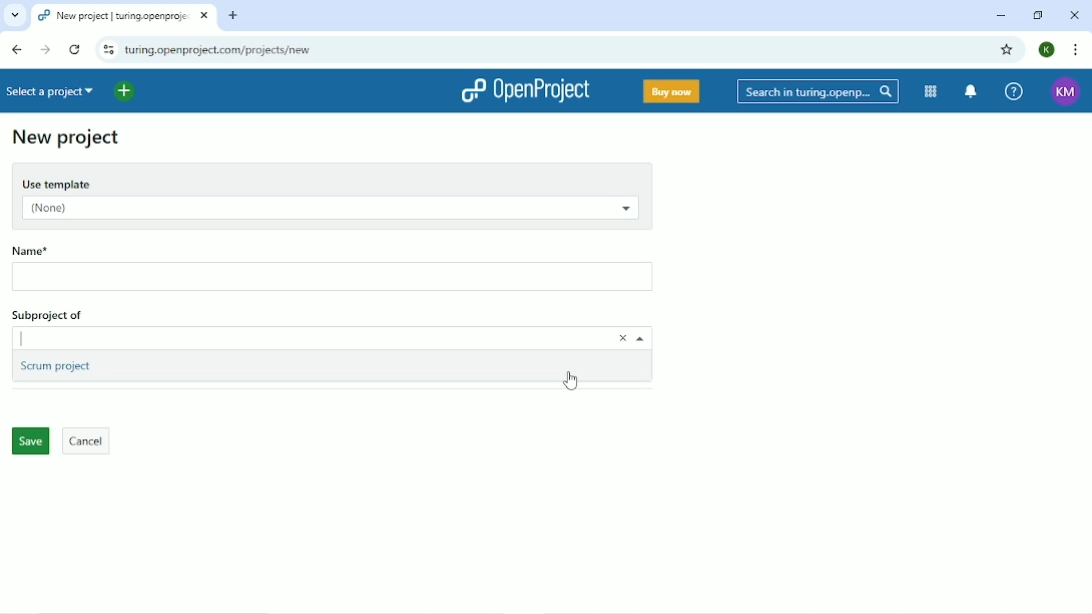 Image resolution: width=1092 pixels, height=614 pixels. I want to click on View site information, so click(106, 49).